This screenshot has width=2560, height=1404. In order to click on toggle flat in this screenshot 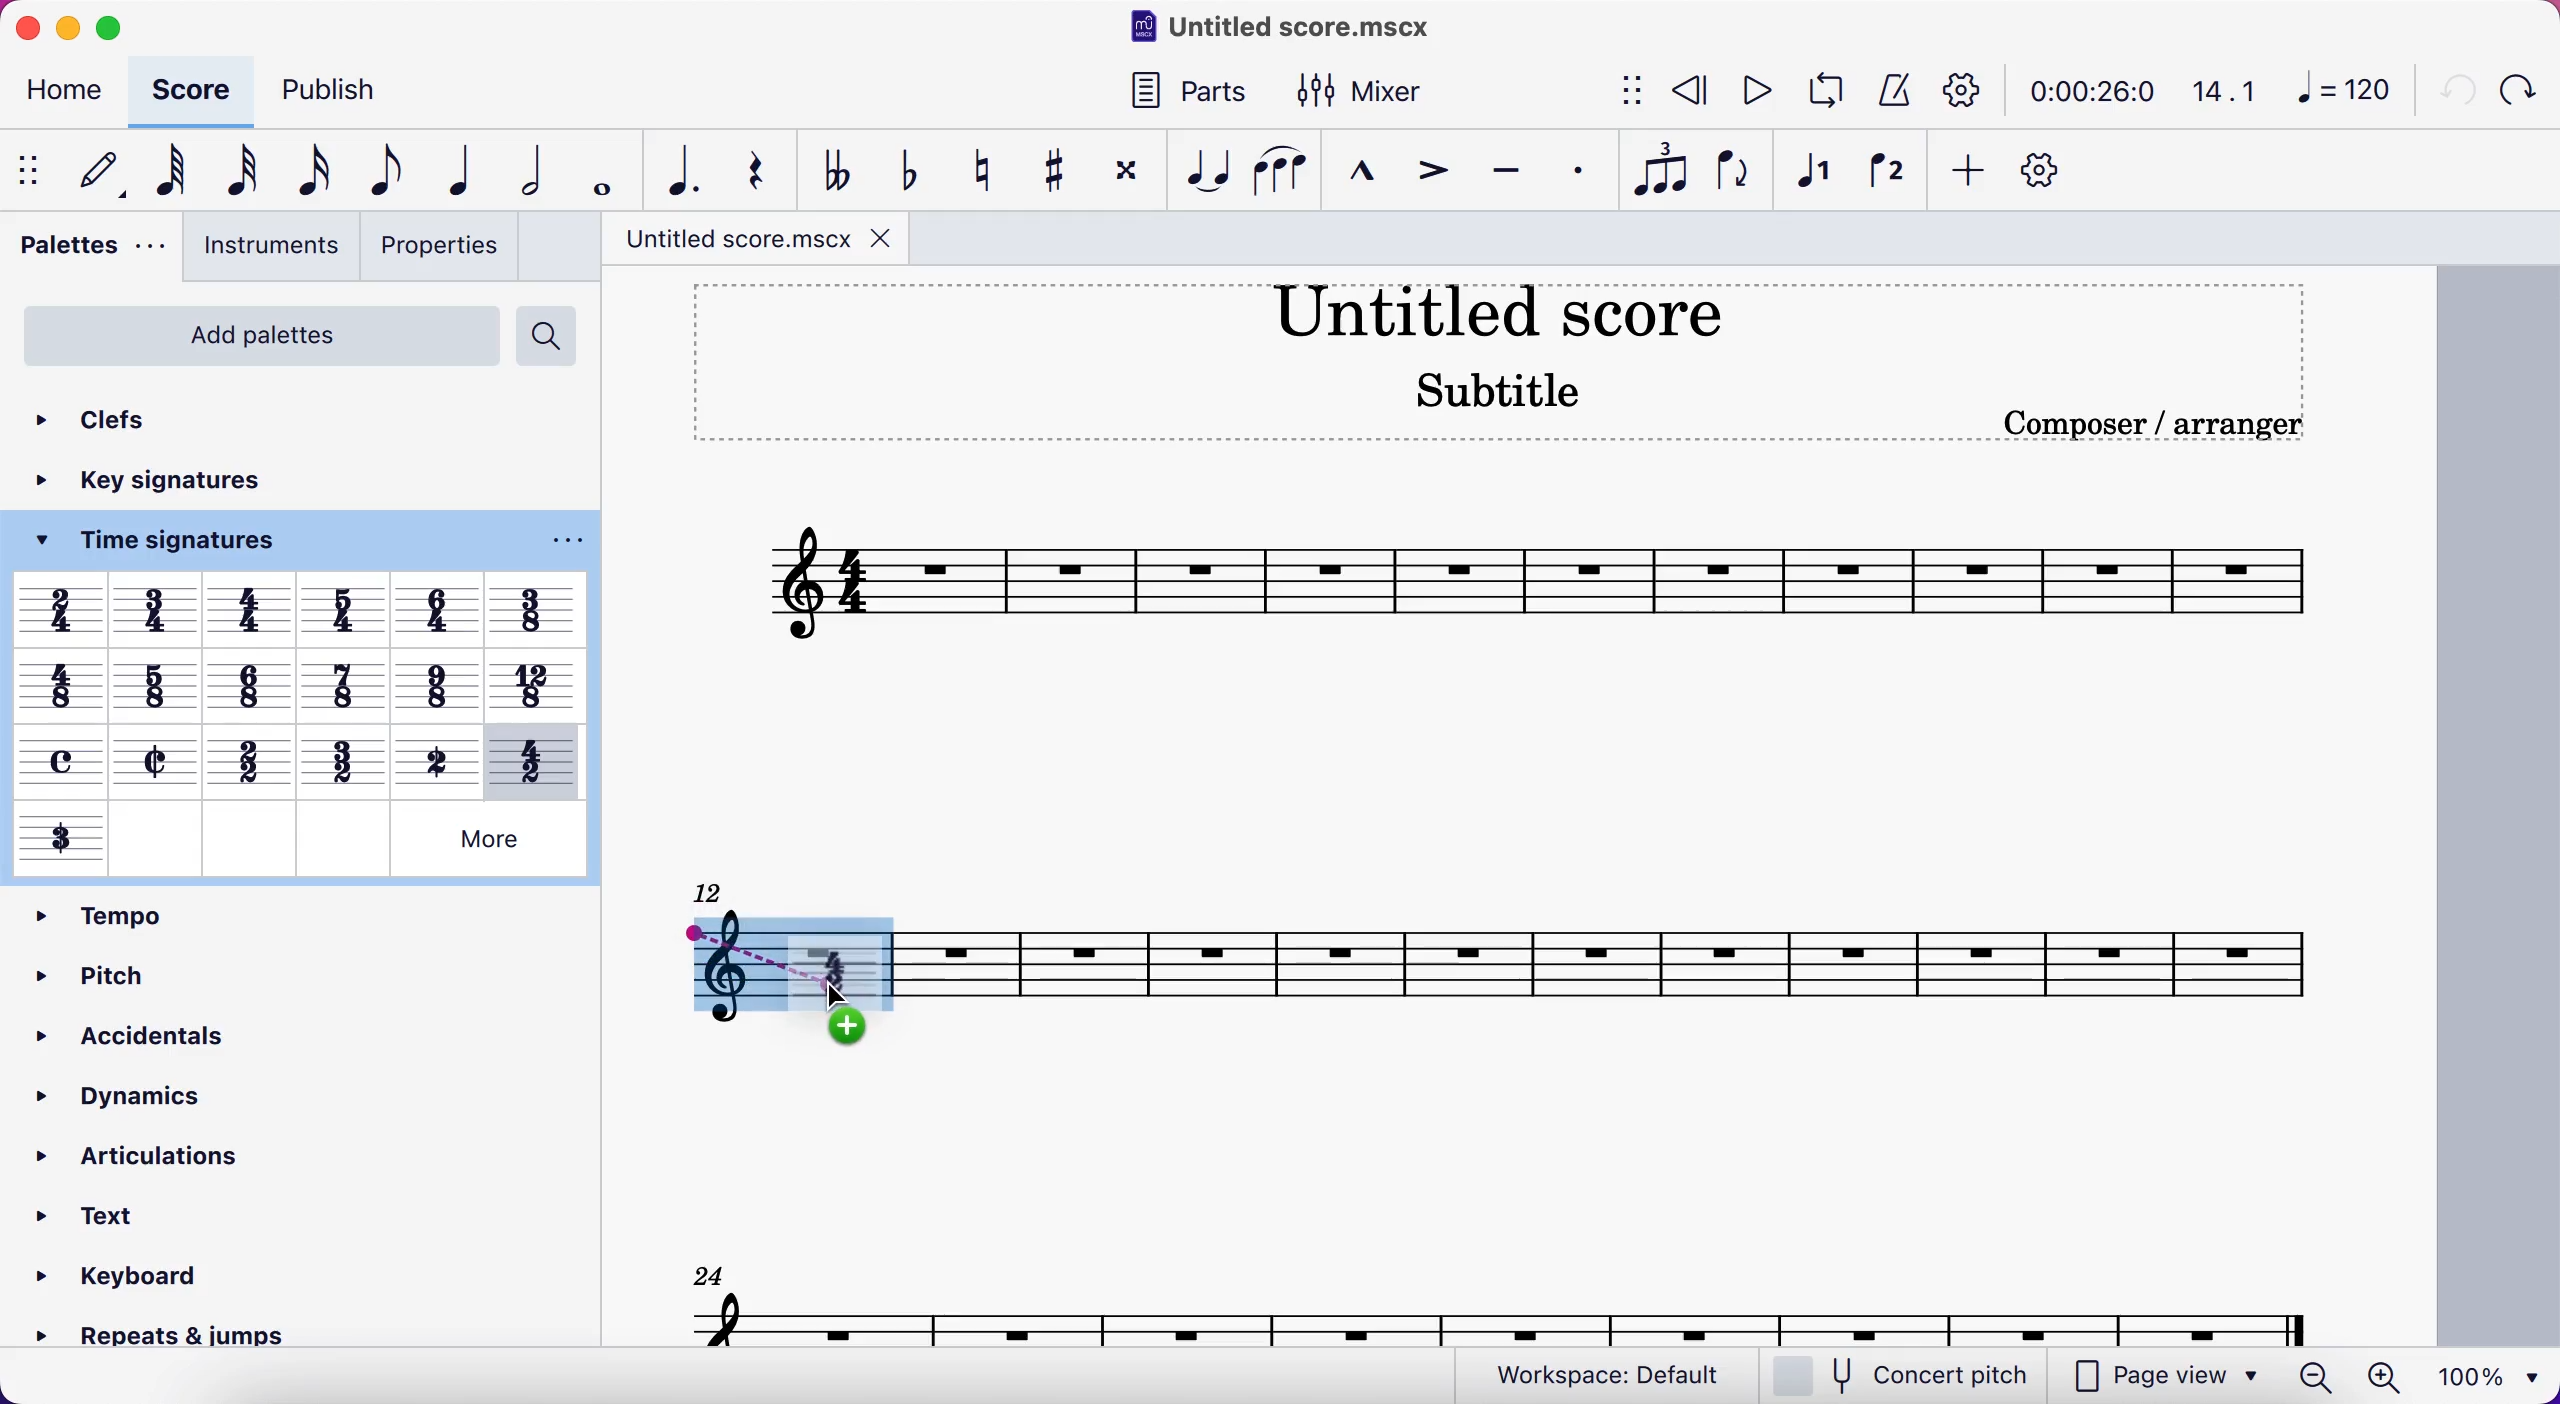, I will do `click(901, 168)`.